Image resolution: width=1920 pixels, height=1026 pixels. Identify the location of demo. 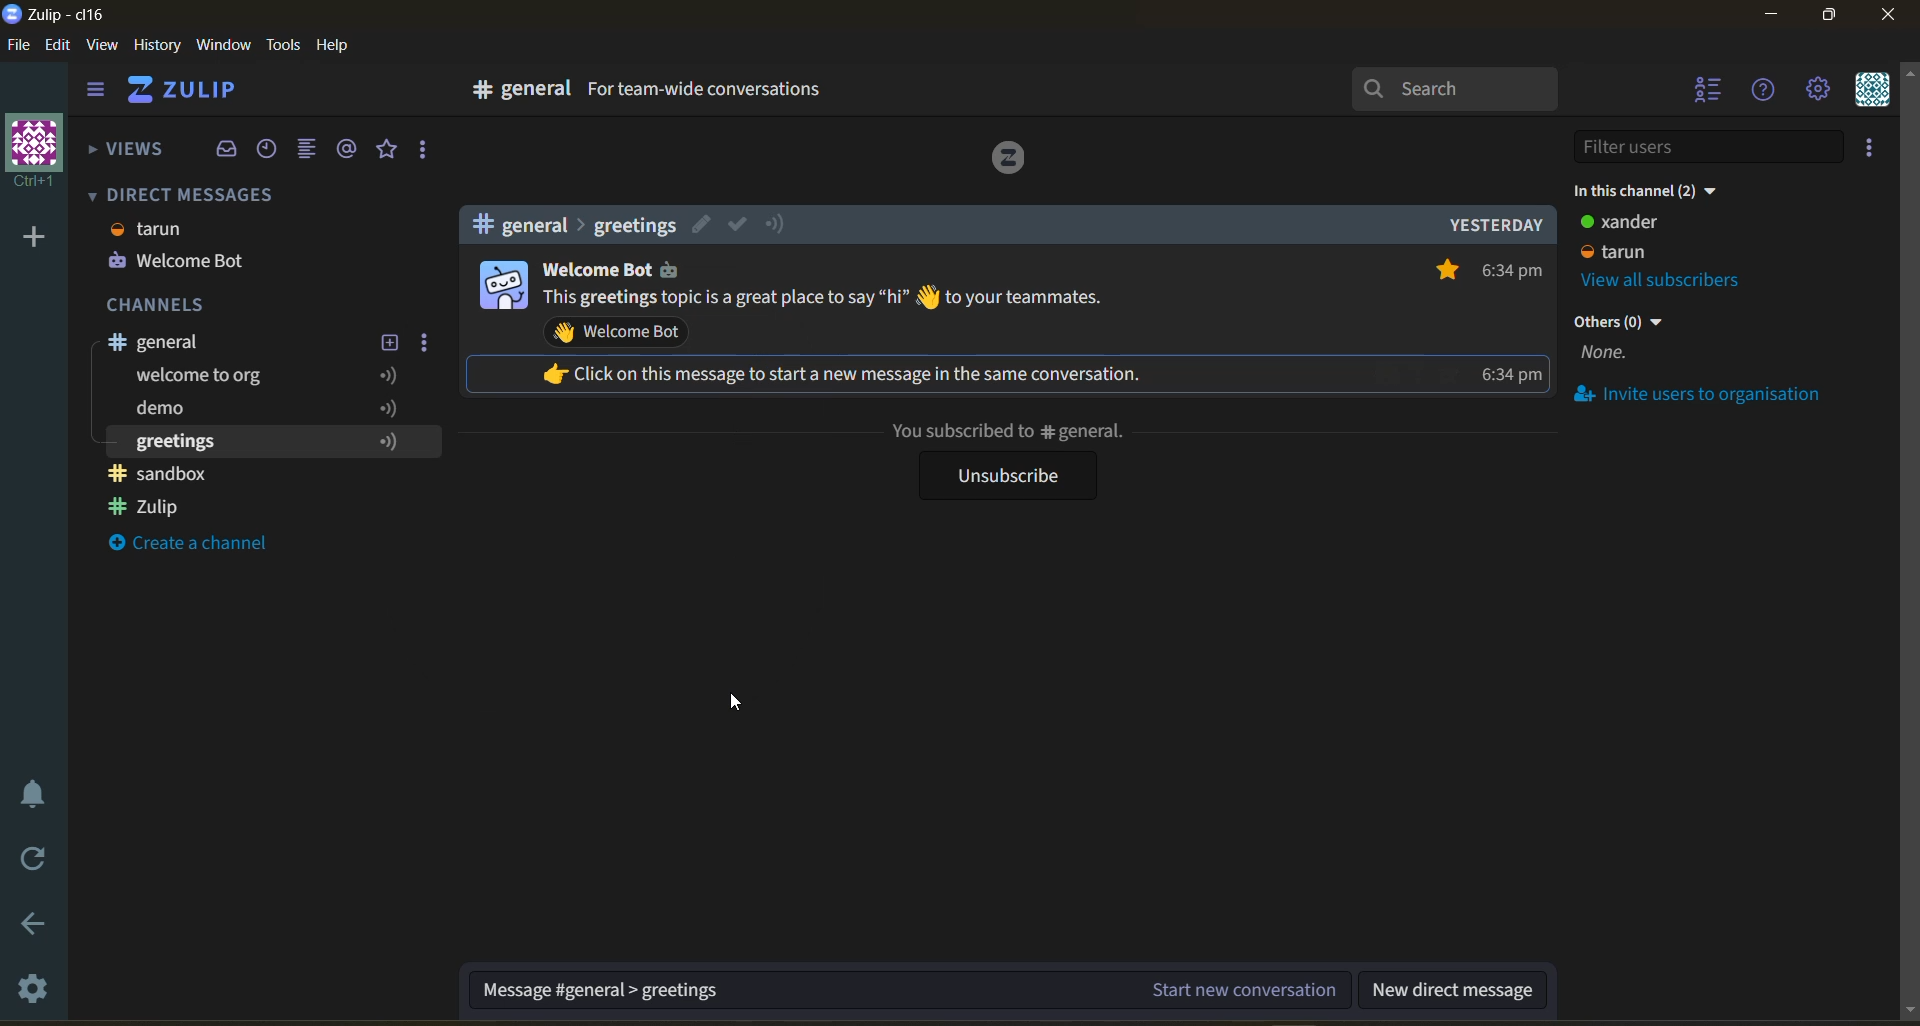
(180, 413).